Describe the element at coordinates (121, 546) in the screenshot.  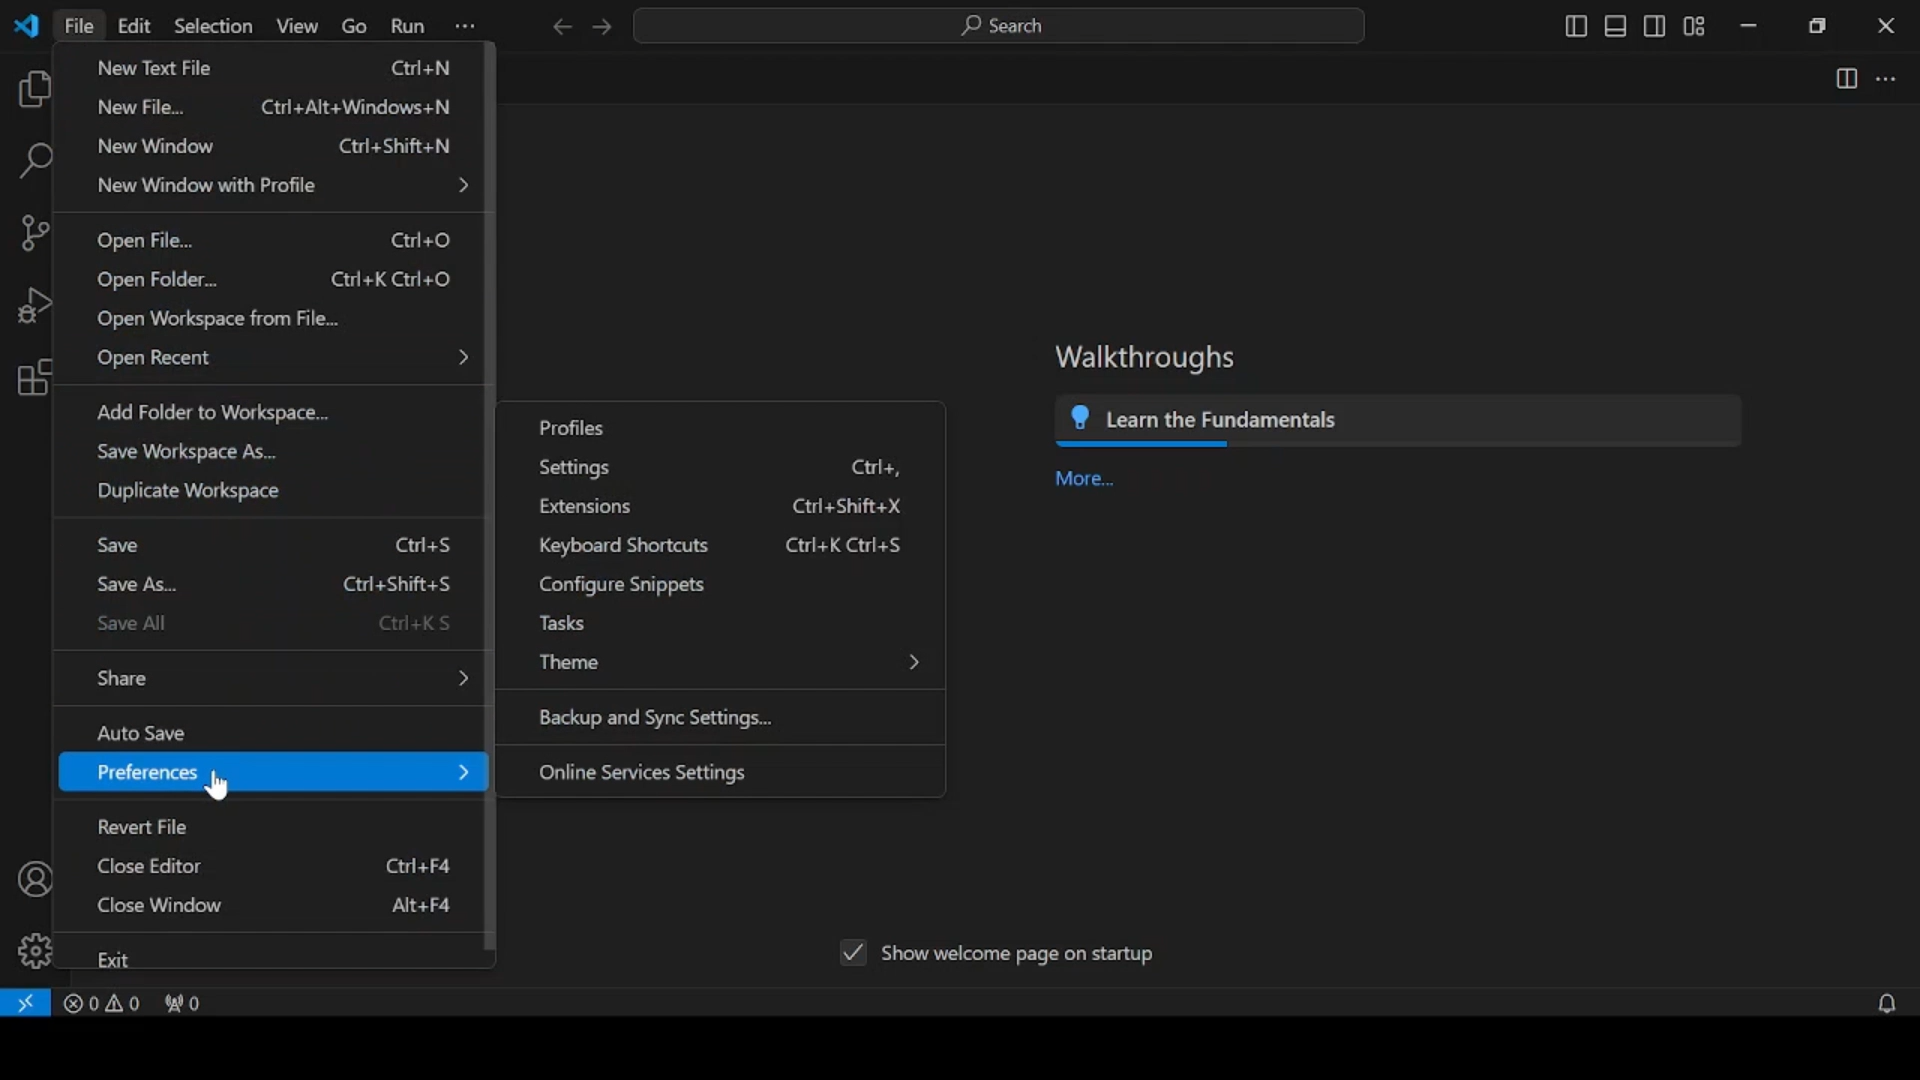
I see `save` at that location.